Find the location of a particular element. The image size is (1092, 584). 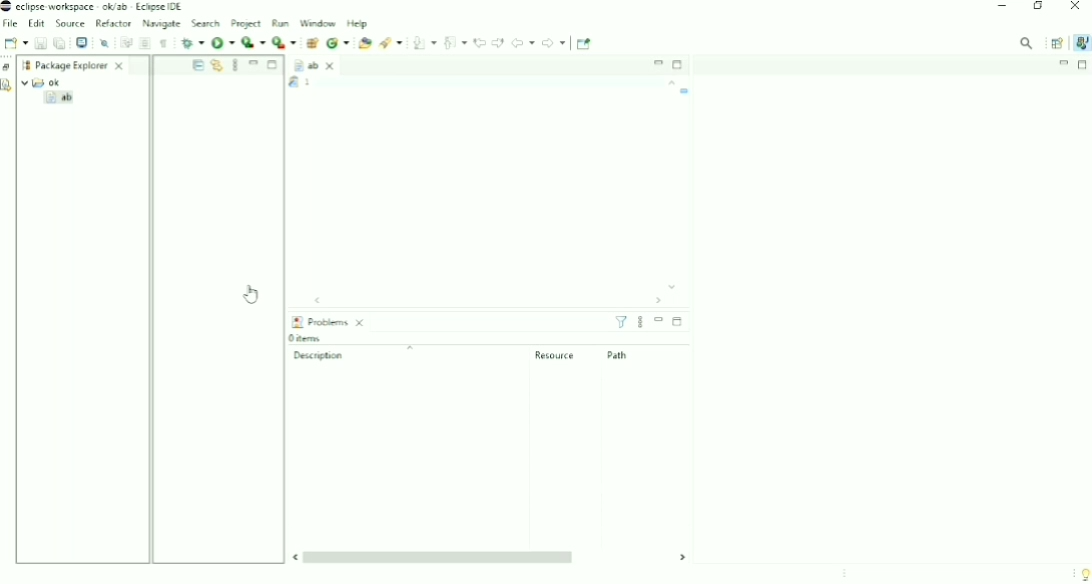

New Java class is located at coordinates (338, 43).